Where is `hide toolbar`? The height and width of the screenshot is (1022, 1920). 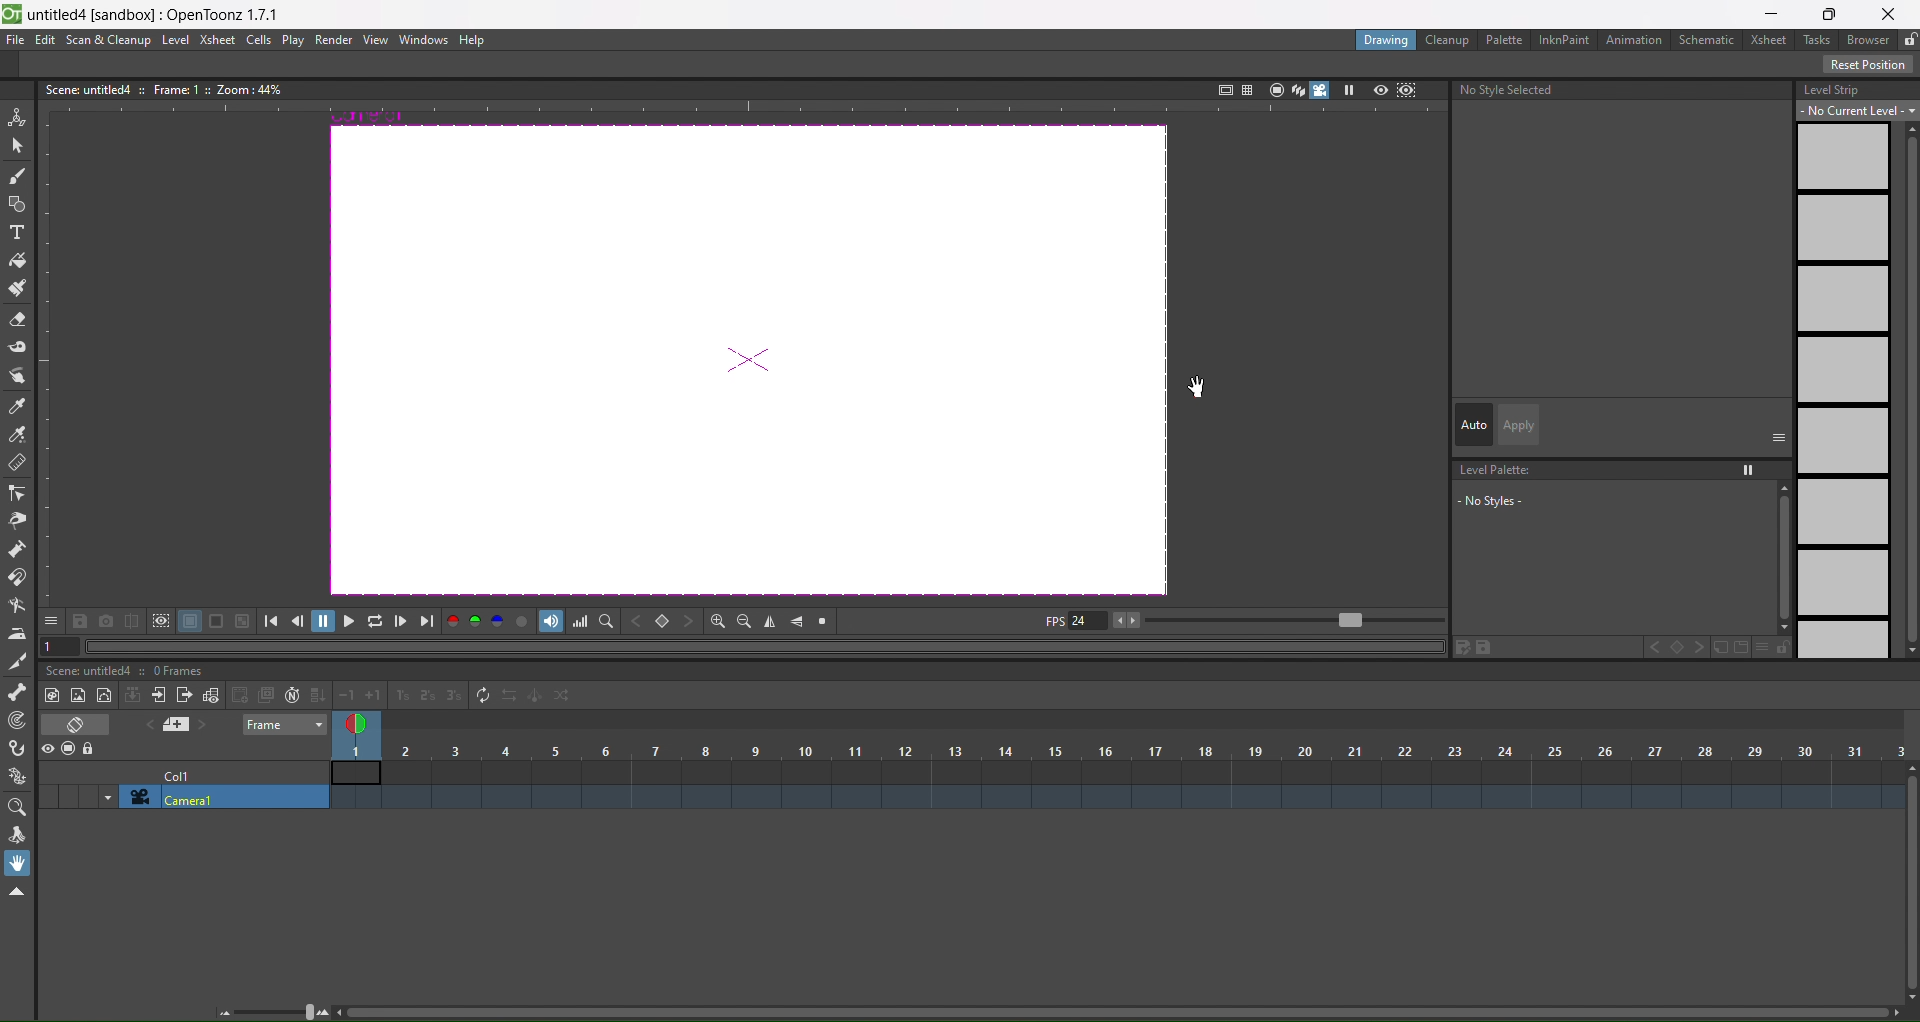 hide toolbar is located at coordinates (16, 893).